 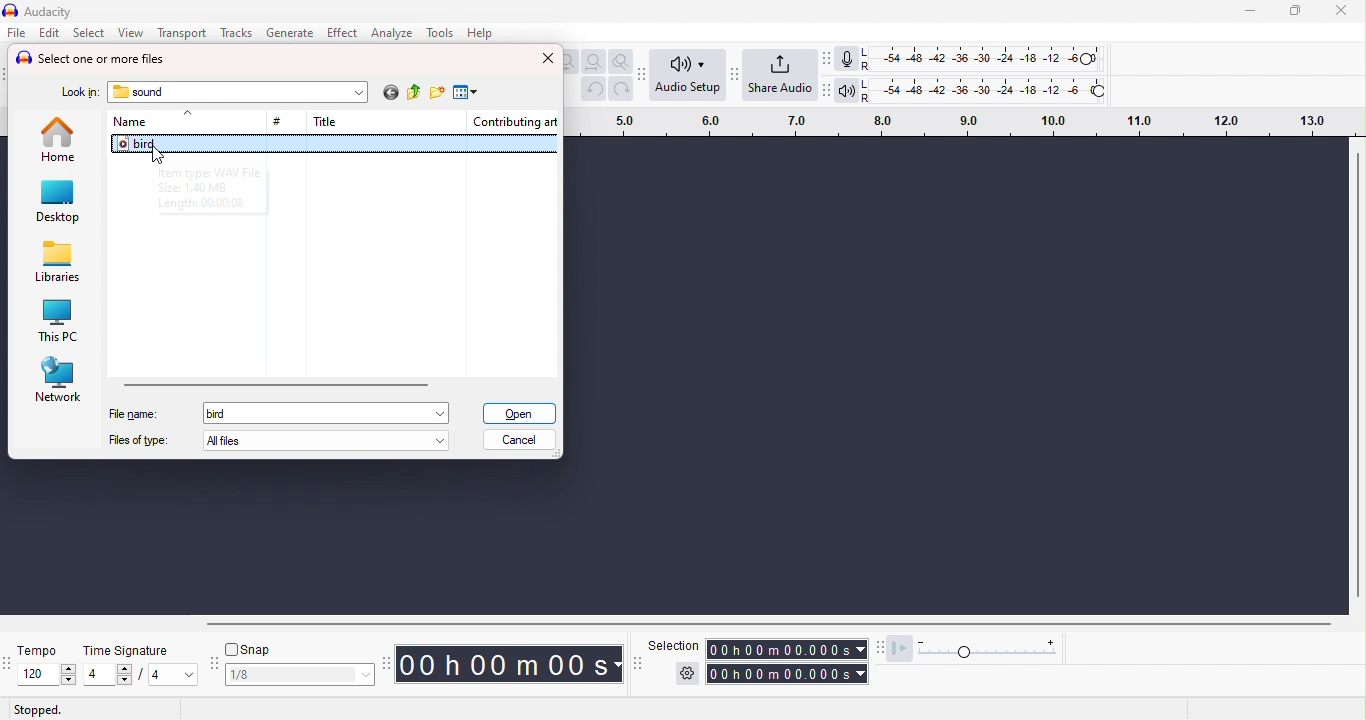 I want to click on time tool bar, so click(x=388, y=662).